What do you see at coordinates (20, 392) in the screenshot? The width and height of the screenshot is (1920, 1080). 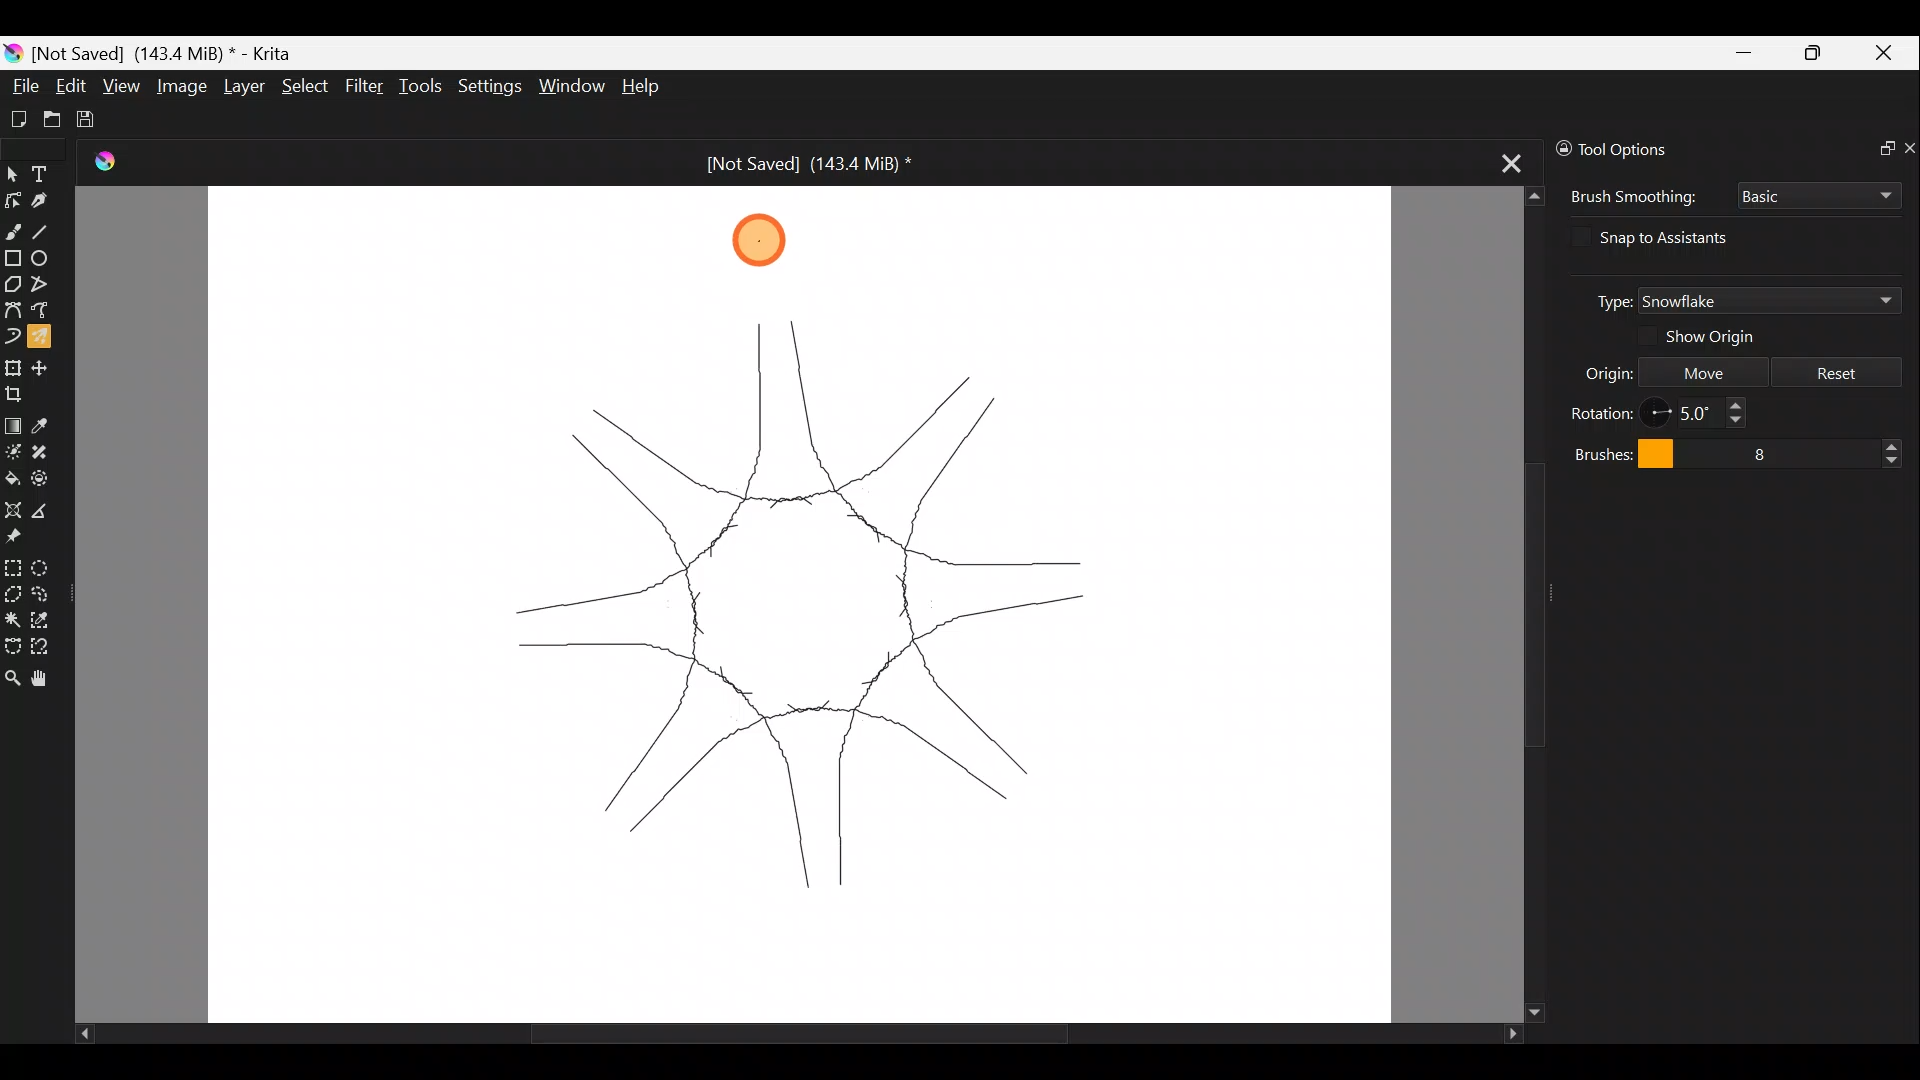 I see `Crop an image` at bounding box center [20, 392].